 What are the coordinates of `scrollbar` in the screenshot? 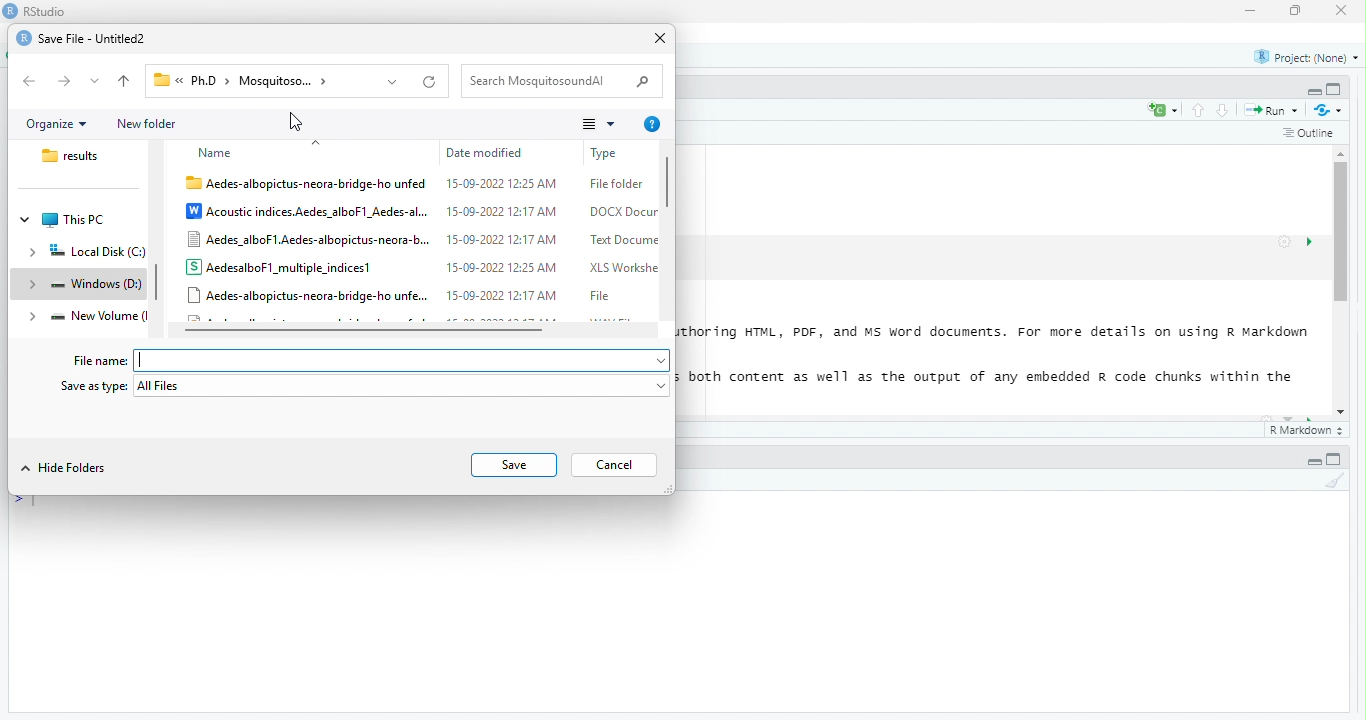 It's located at (158, 281).